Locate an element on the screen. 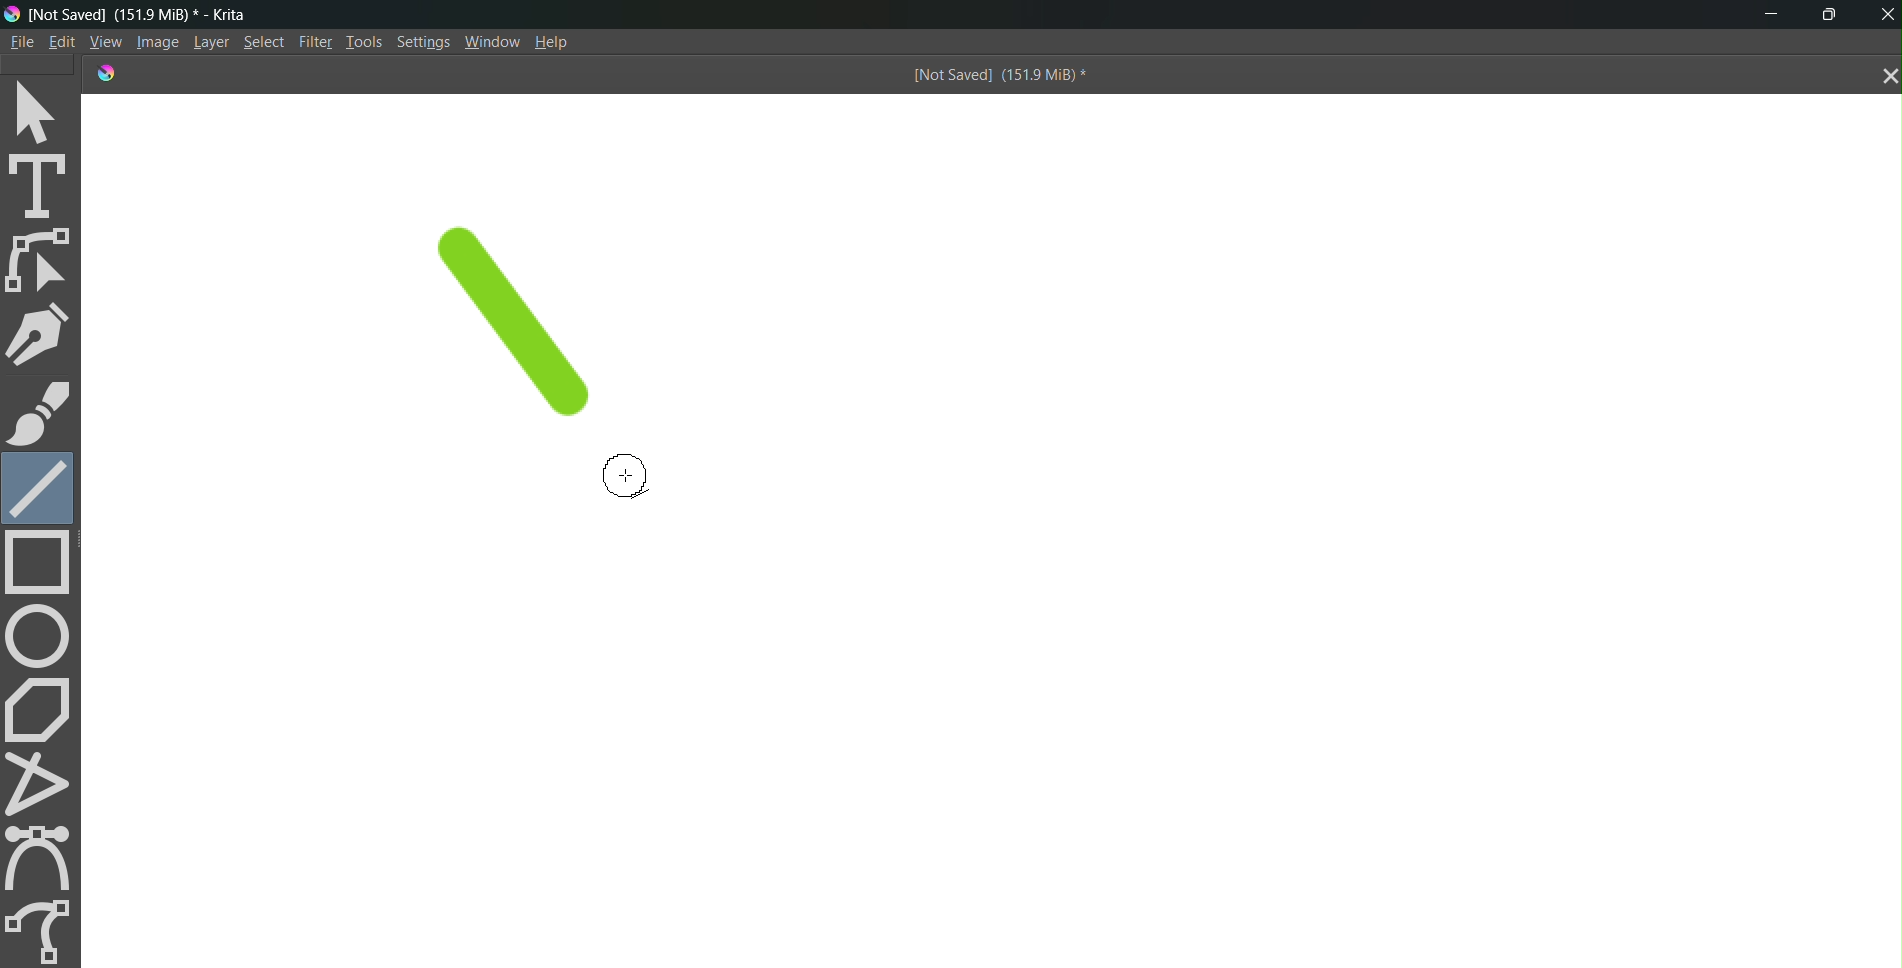 This screenshot has width=1902, height=968. Tools is located at coordinates (362, 40).